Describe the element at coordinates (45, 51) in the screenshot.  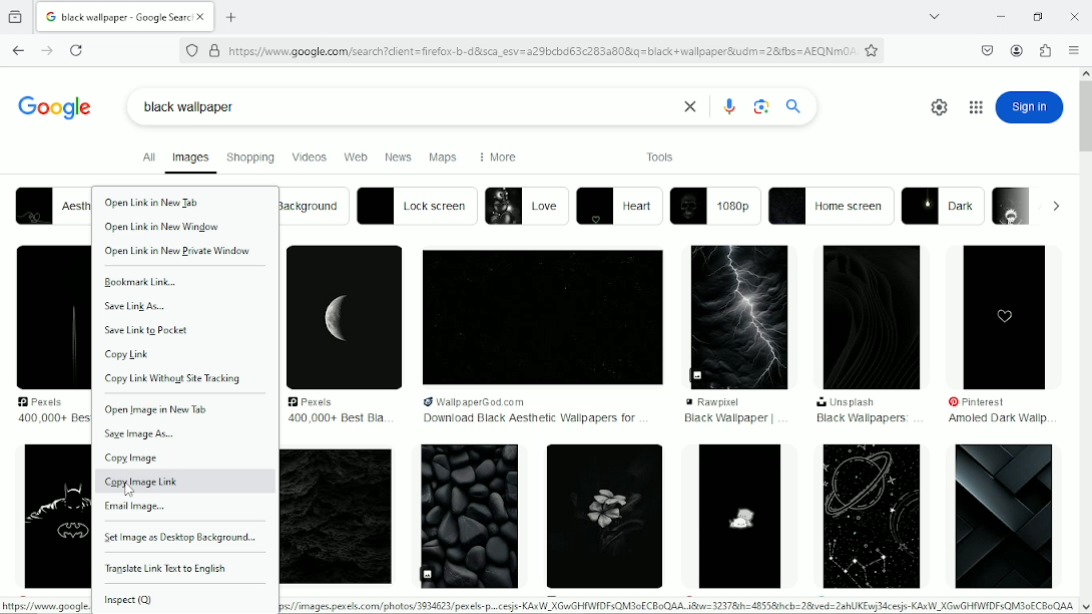
I see `Go forward` at that location.